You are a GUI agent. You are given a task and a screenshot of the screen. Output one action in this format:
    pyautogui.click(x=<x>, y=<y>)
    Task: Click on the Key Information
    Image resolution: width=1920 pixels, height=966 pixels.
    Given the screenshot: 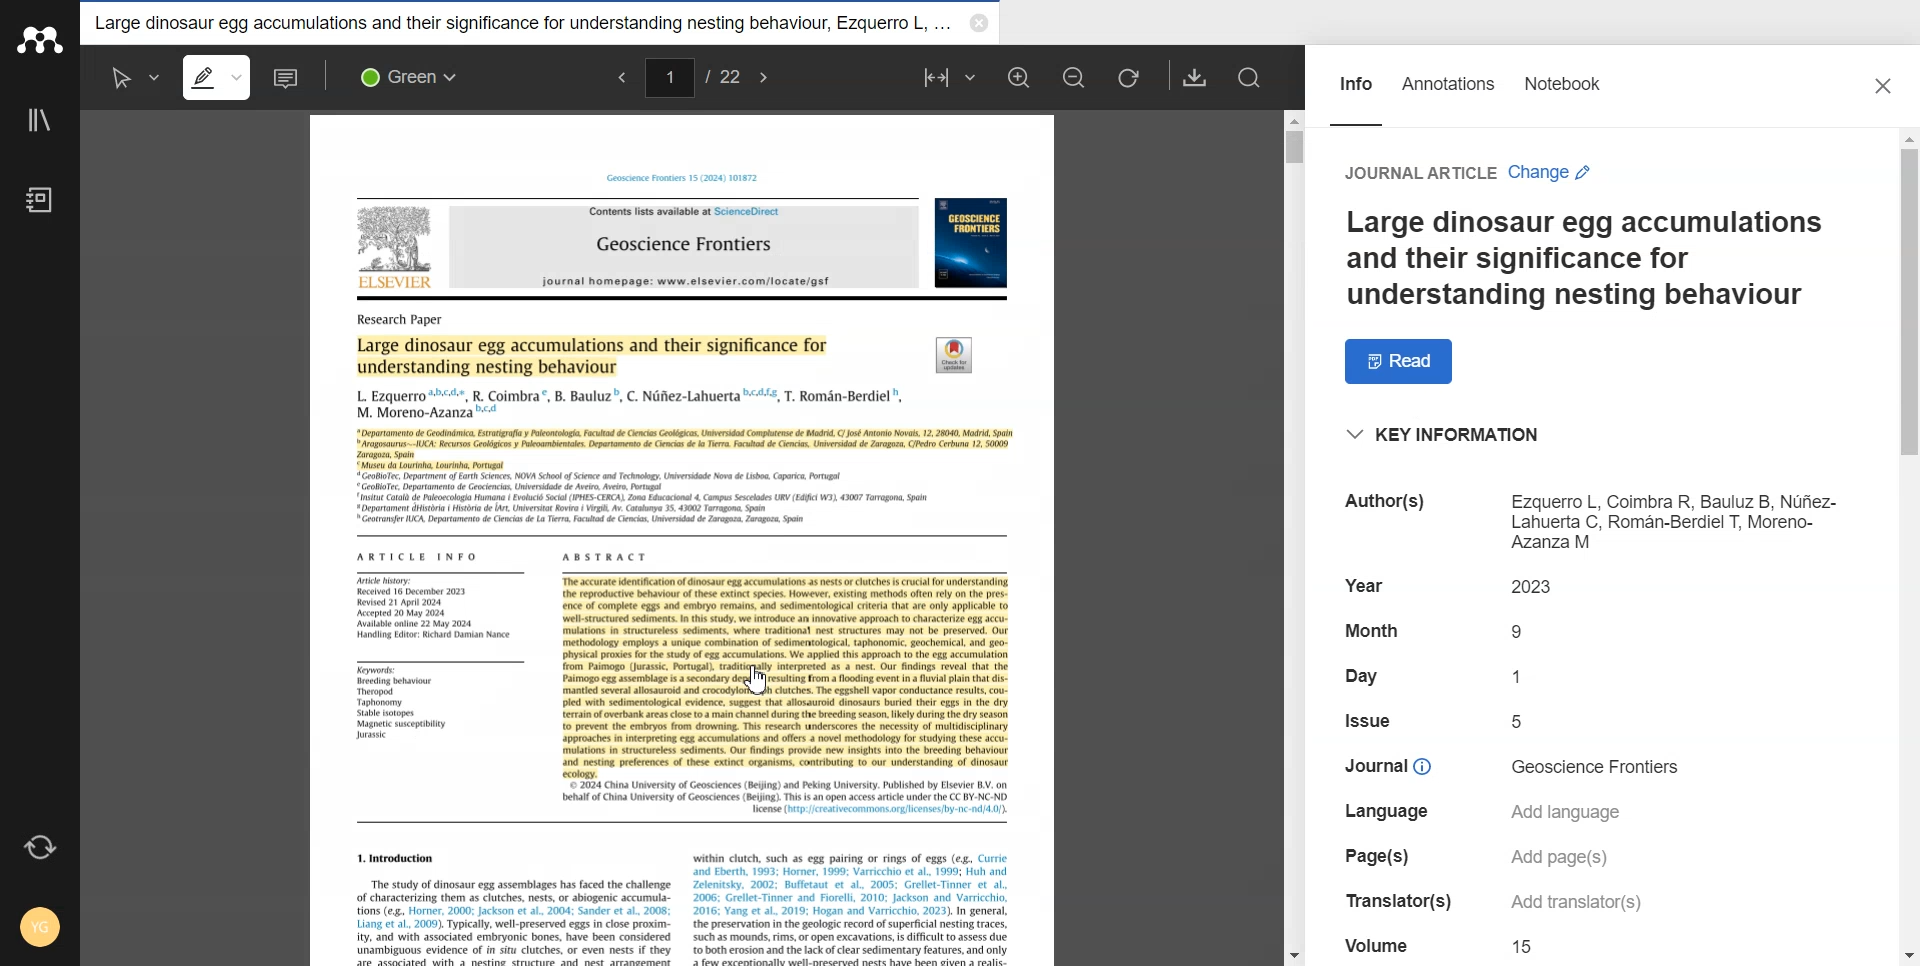 What is the action you would take?
    pyautogui.click(x=1447, y=435)
    